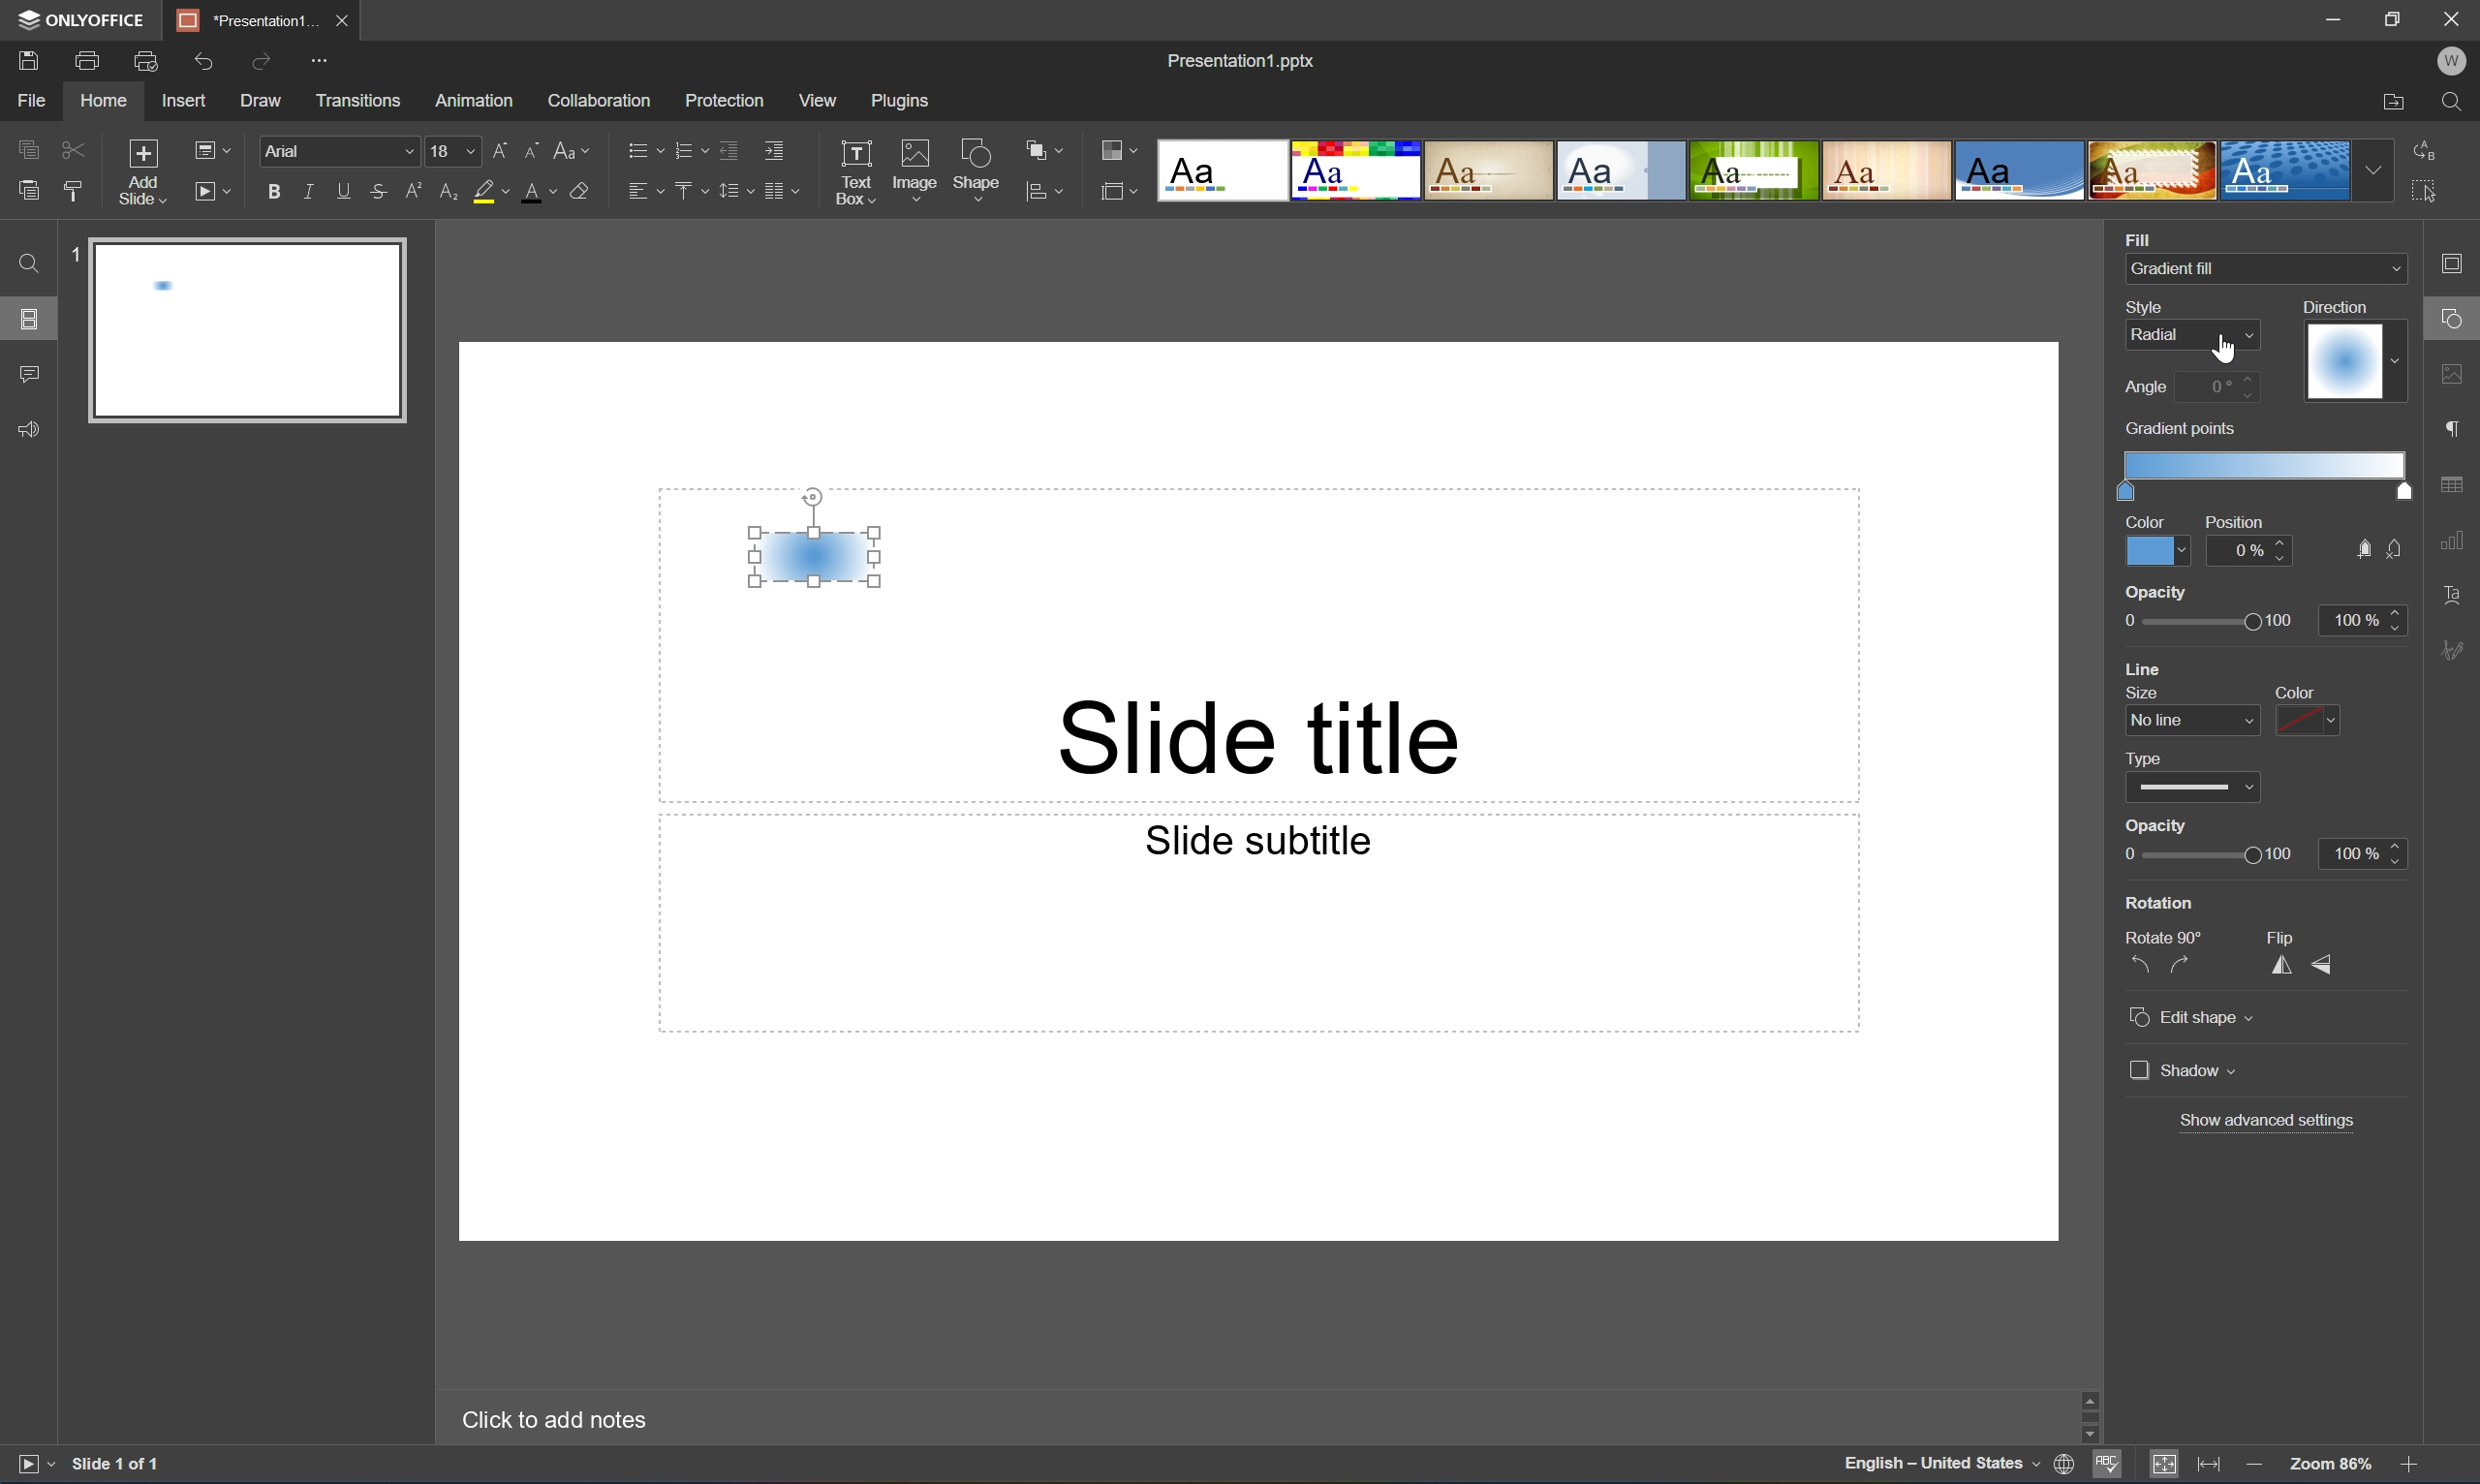  What do you see at coordinates (2458, 263) in the screenshot?
I see `Slide settings` at bounding box center [2458, 263].